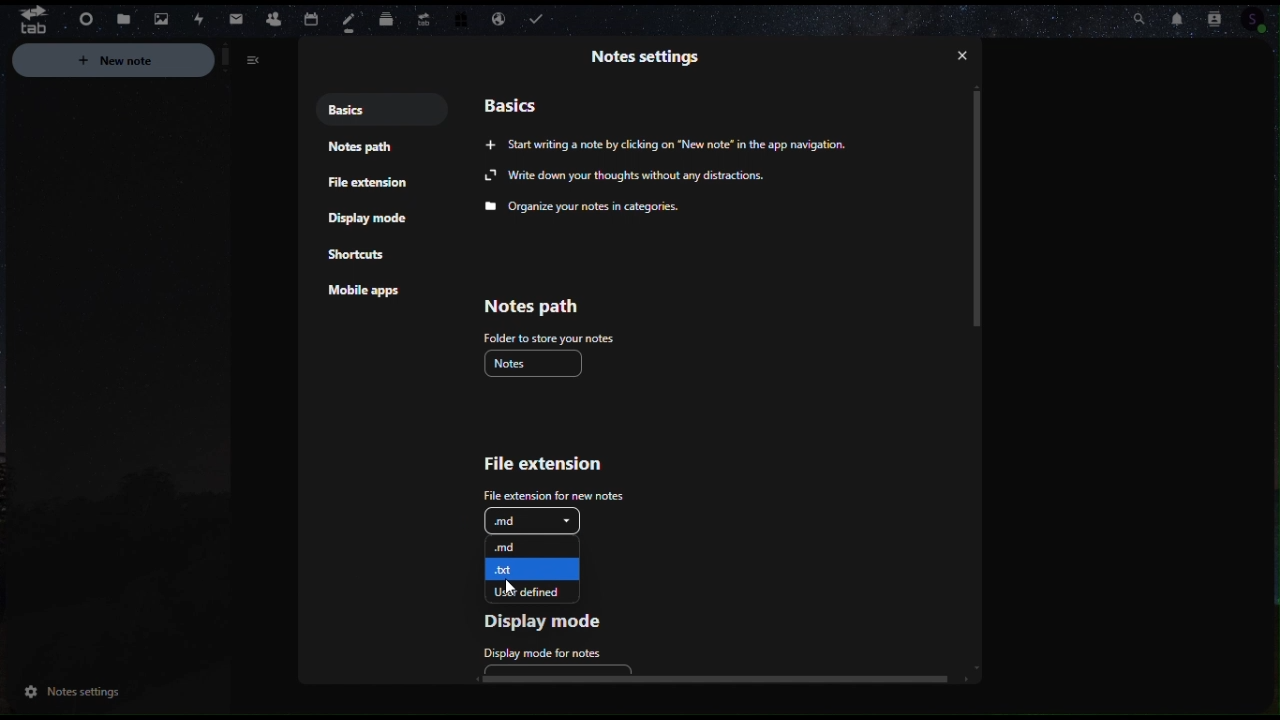 The height and width of the screenshot is (720, 1280). Describe the element at coordinates (530, 307) in the screenshot. I see `Notes path` at that location.